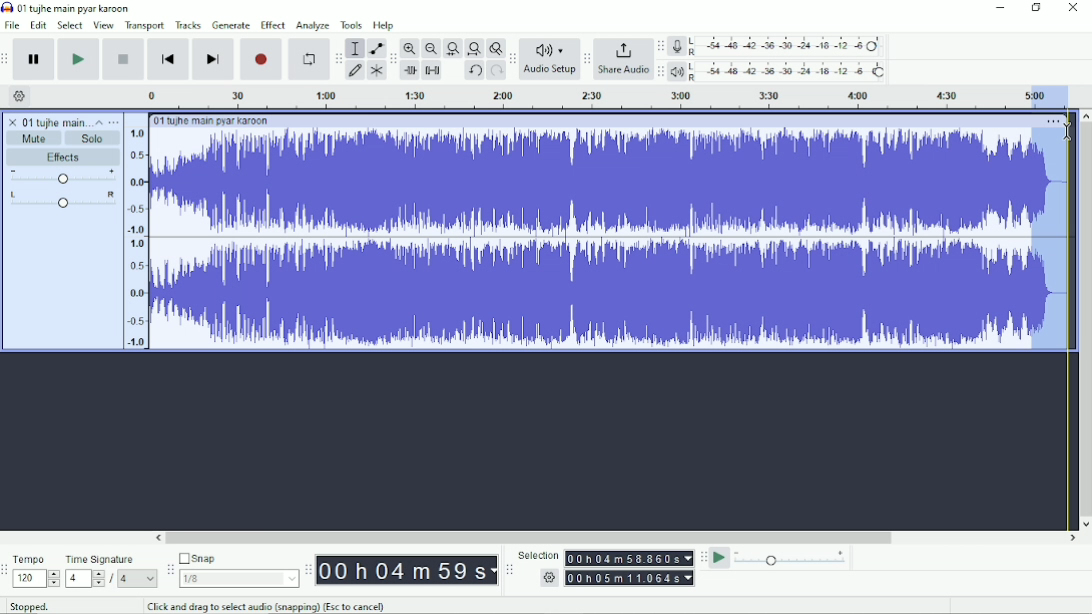  What do you see at coordinates (475, 70) in the screenshot?
I see `Undo` at bounding box center [475, 70].